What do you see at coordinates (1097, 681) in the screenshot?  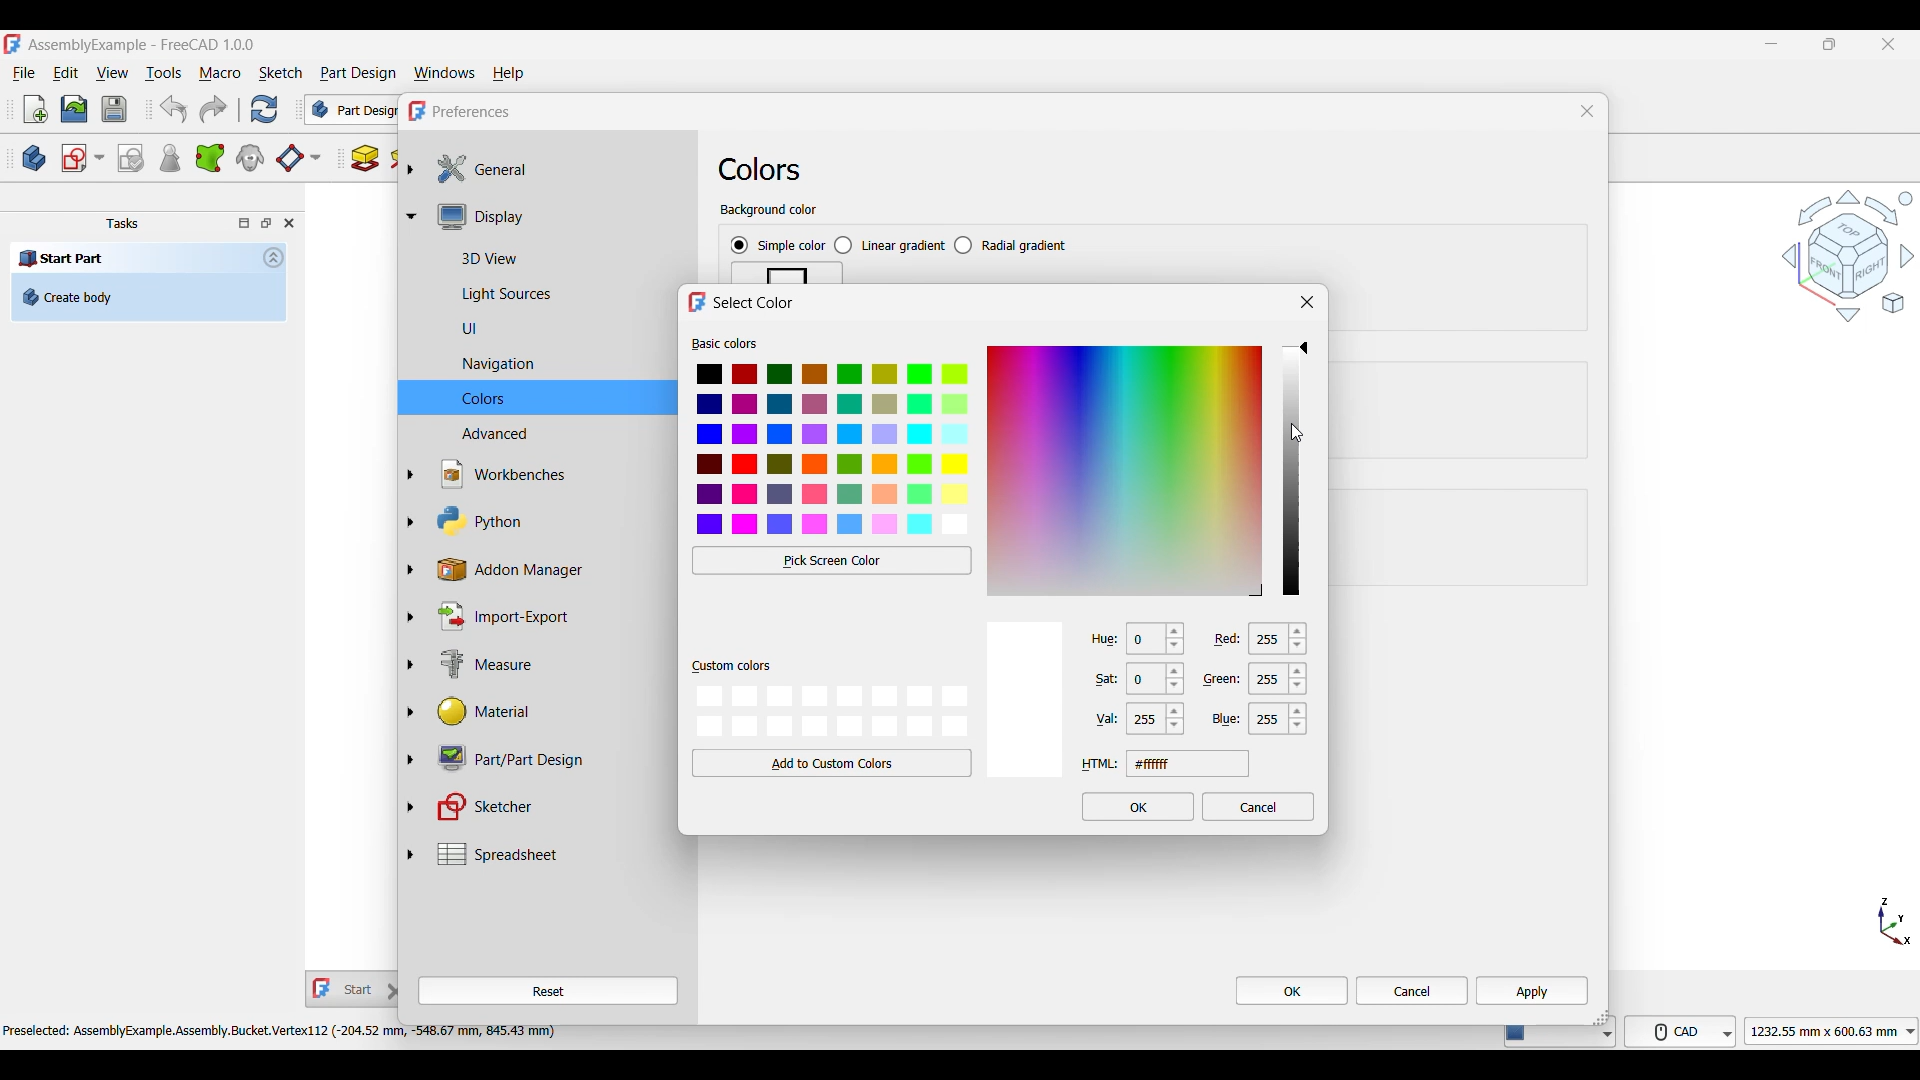 I see `sat` at bounding box center [1097, 681].